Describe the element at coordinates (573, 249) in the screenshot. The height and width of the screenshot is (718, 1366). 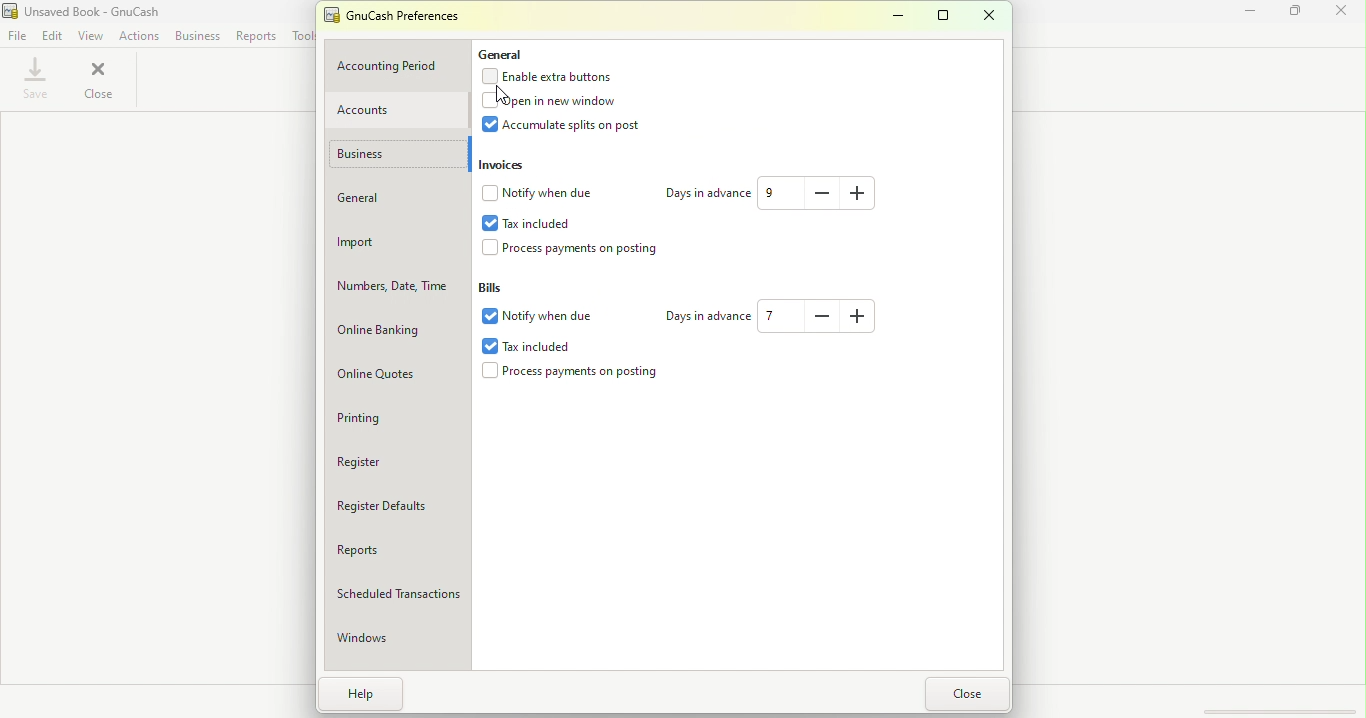
I see `Process payments on postings` at that location.